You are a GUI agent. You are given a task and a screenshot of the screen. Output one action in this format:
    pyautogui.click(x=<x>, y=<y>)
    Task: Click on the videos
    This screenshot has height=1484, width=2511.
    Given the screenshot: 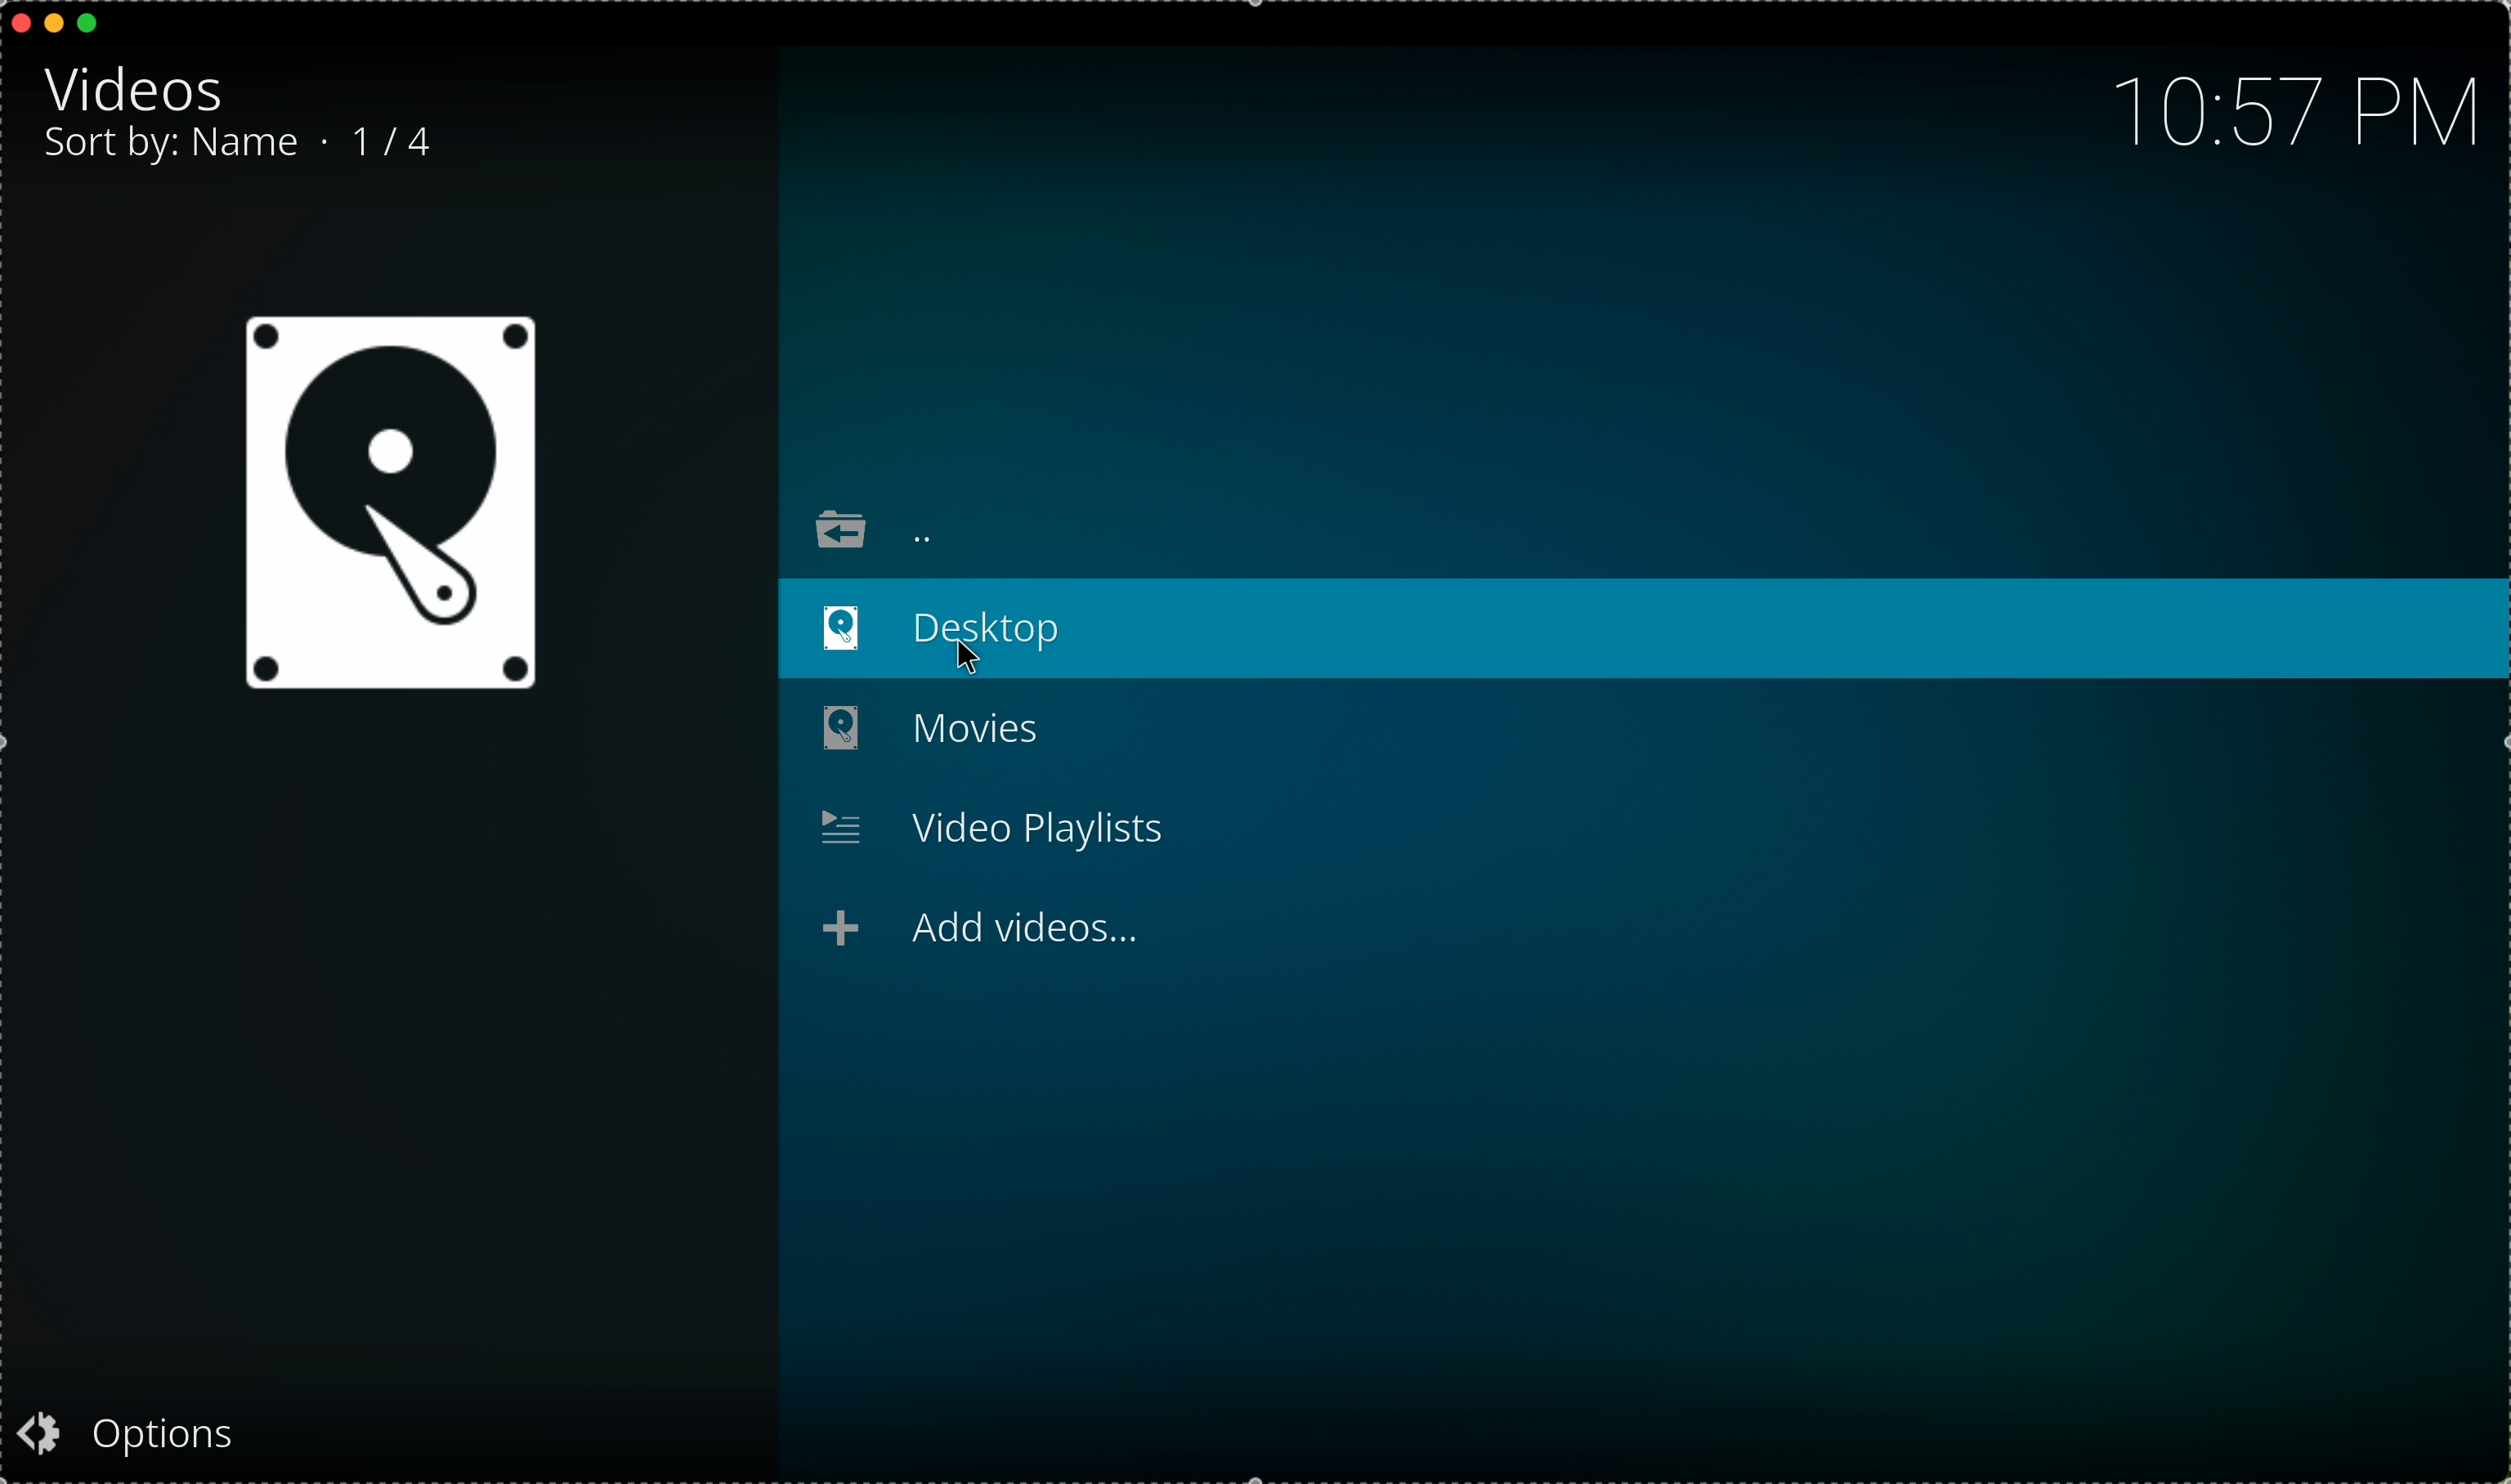 What is the action you would take?
    pyautogui.click(x=133, y=88)
    